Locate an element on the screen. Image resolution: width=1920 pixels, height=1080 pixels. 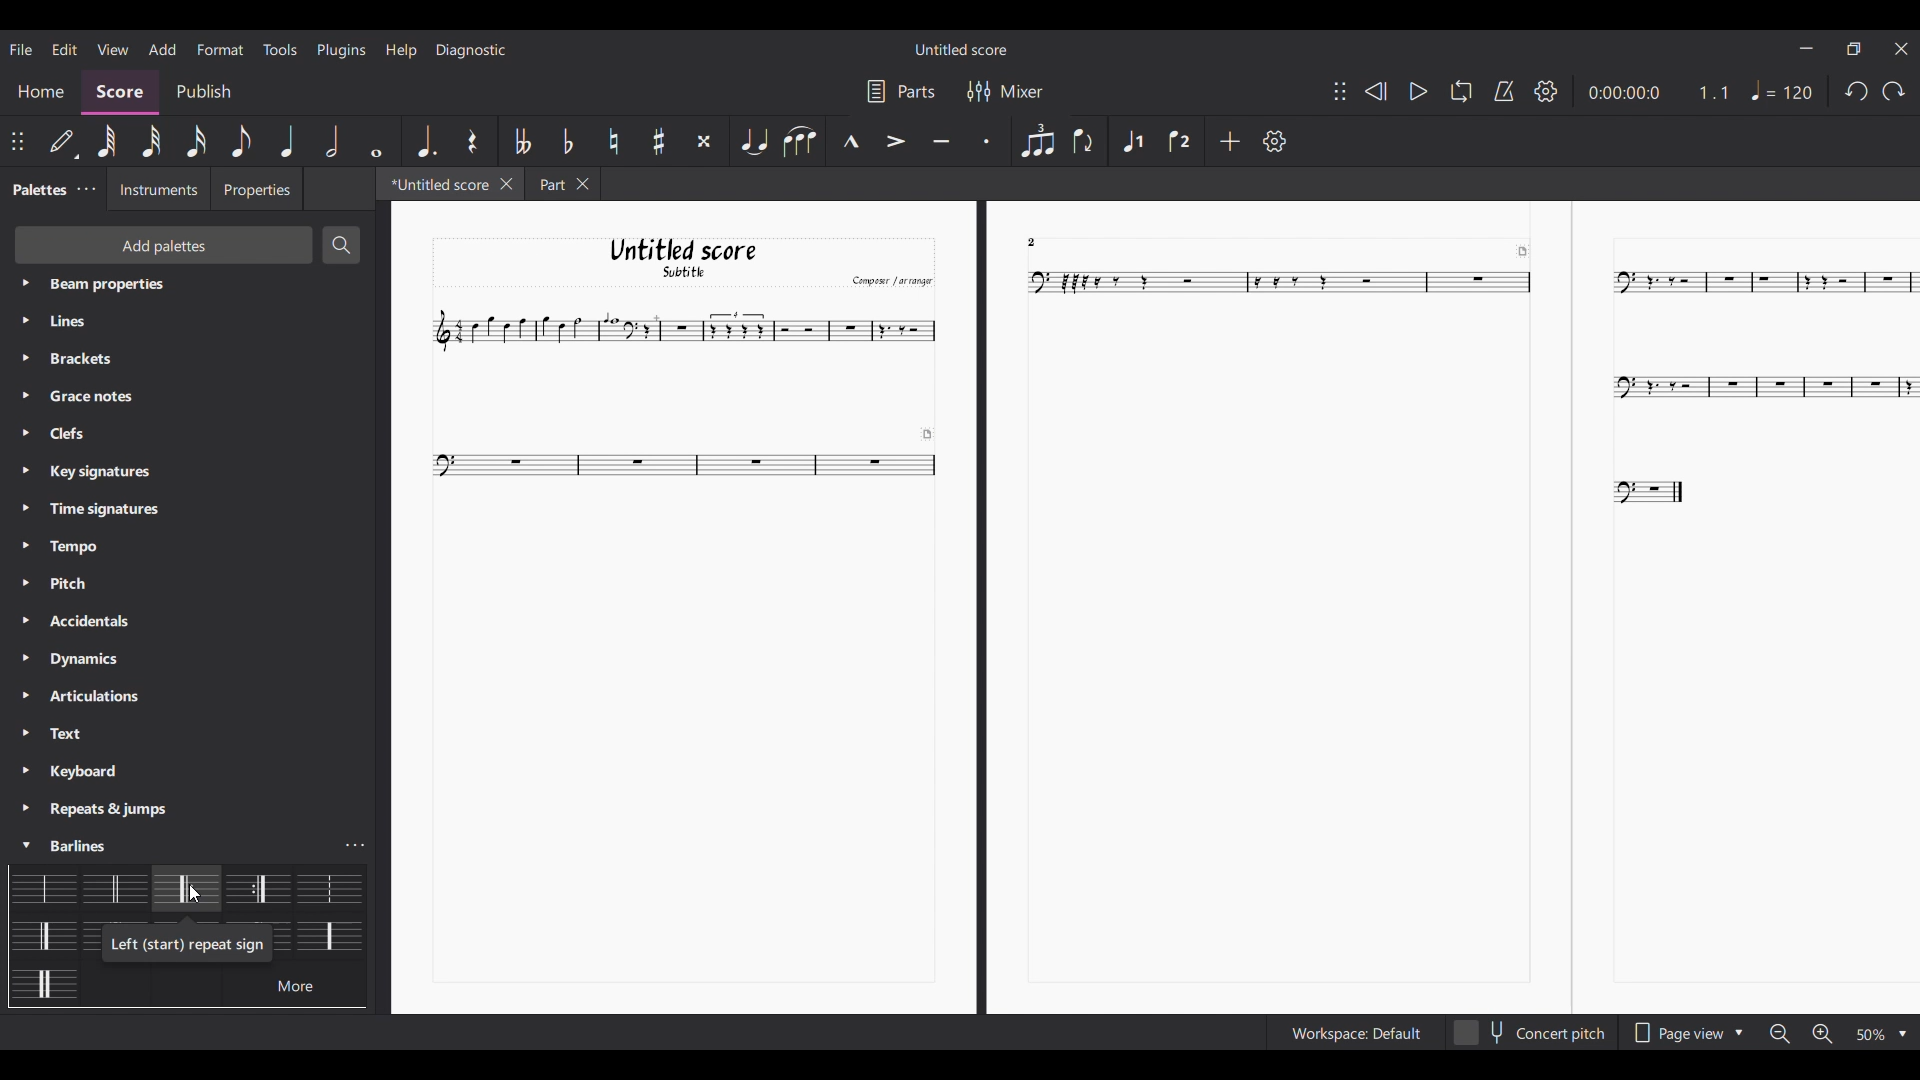
Change position is located at coordinates (1340, 91).